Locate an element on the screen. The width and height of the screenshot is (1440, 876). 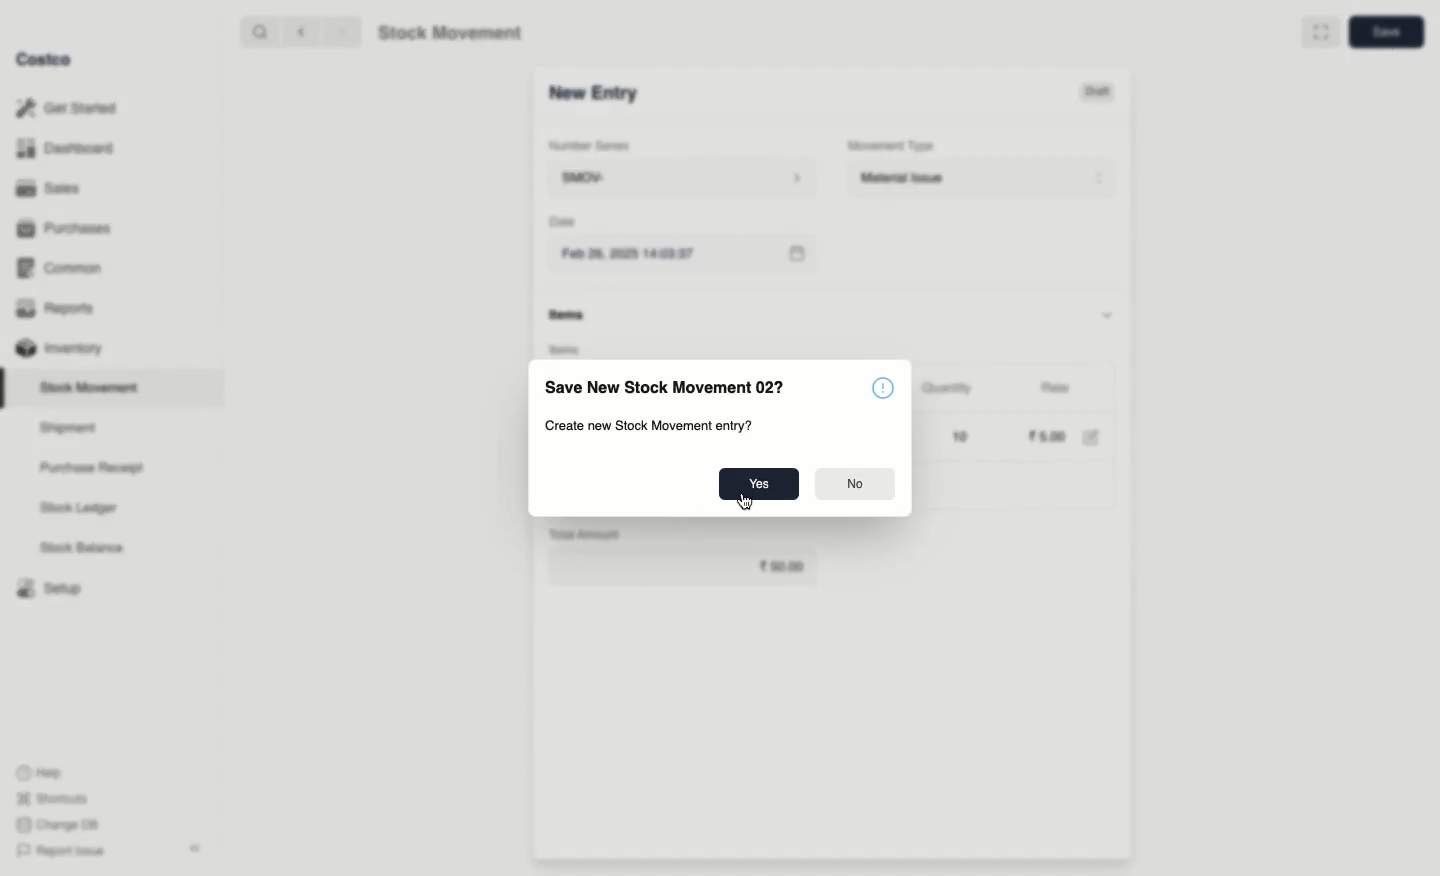
Get Started is located at coordinates (71, 107).